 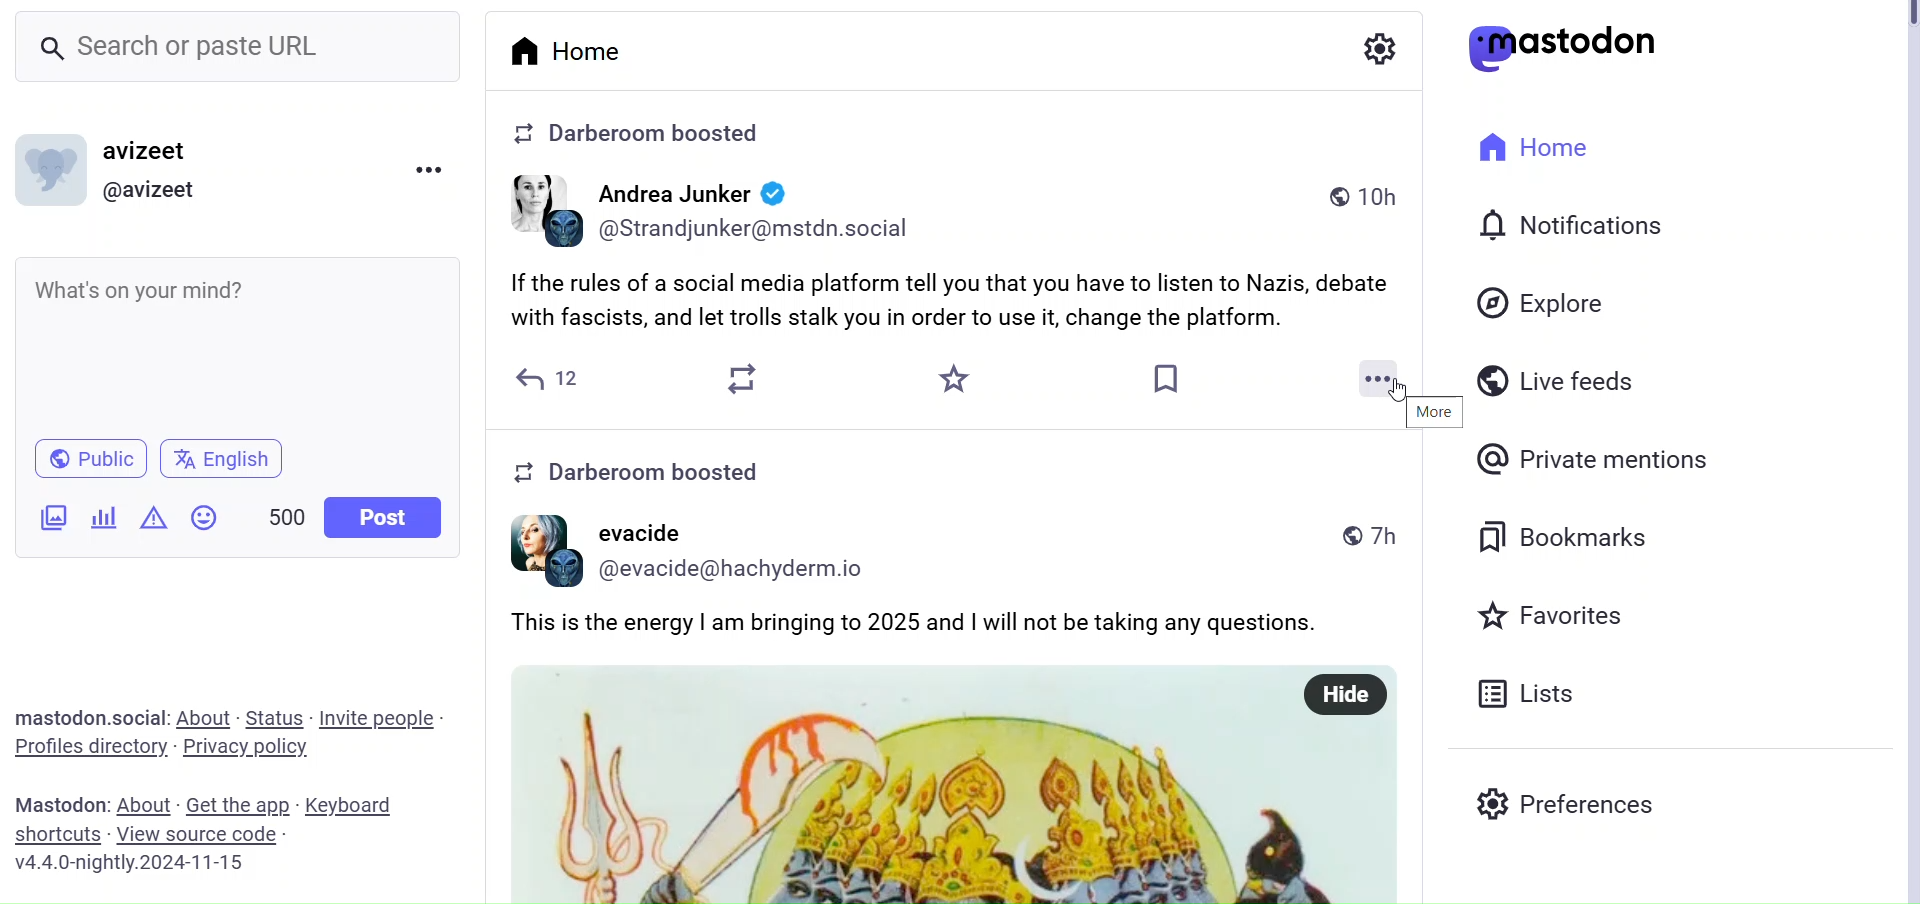 What do you see at coordinates (1572, 803) in the screenshot?
I see `Preferences` at bounding box center [1572, 803].